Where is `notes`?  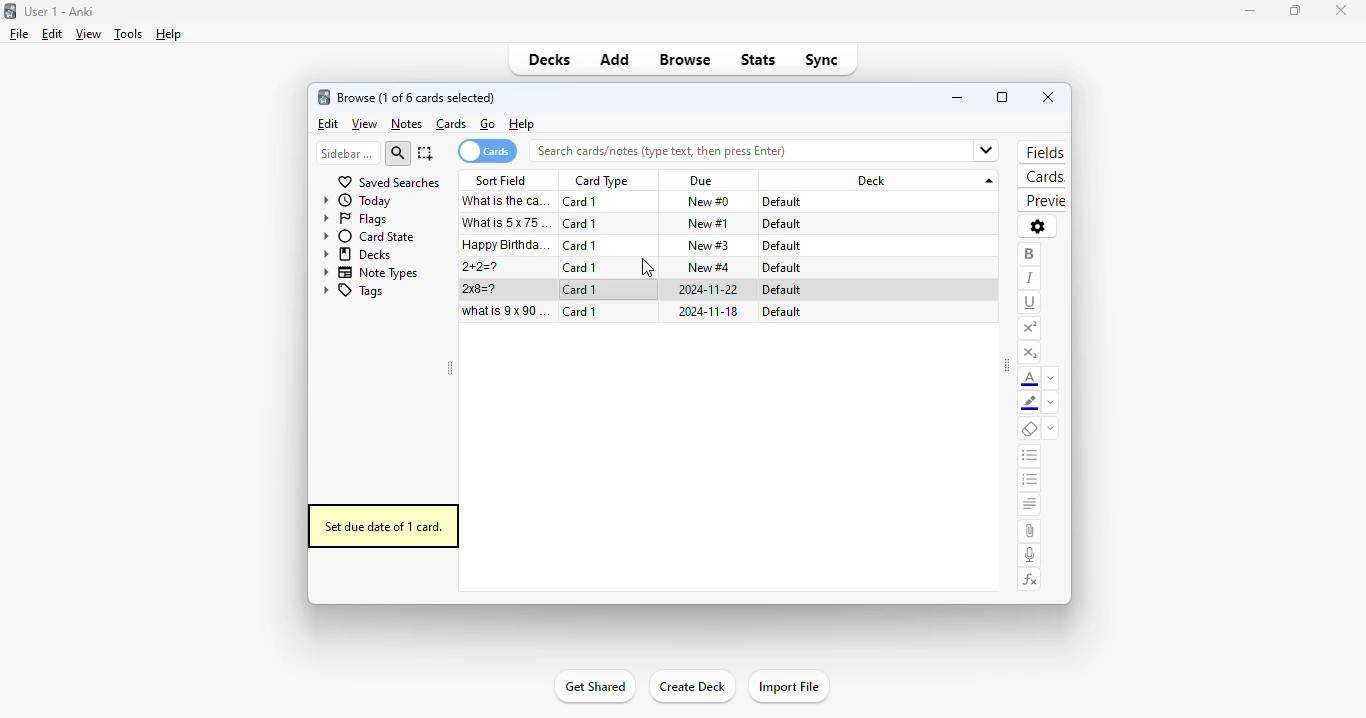
notes is located at coordinates (406, 124).